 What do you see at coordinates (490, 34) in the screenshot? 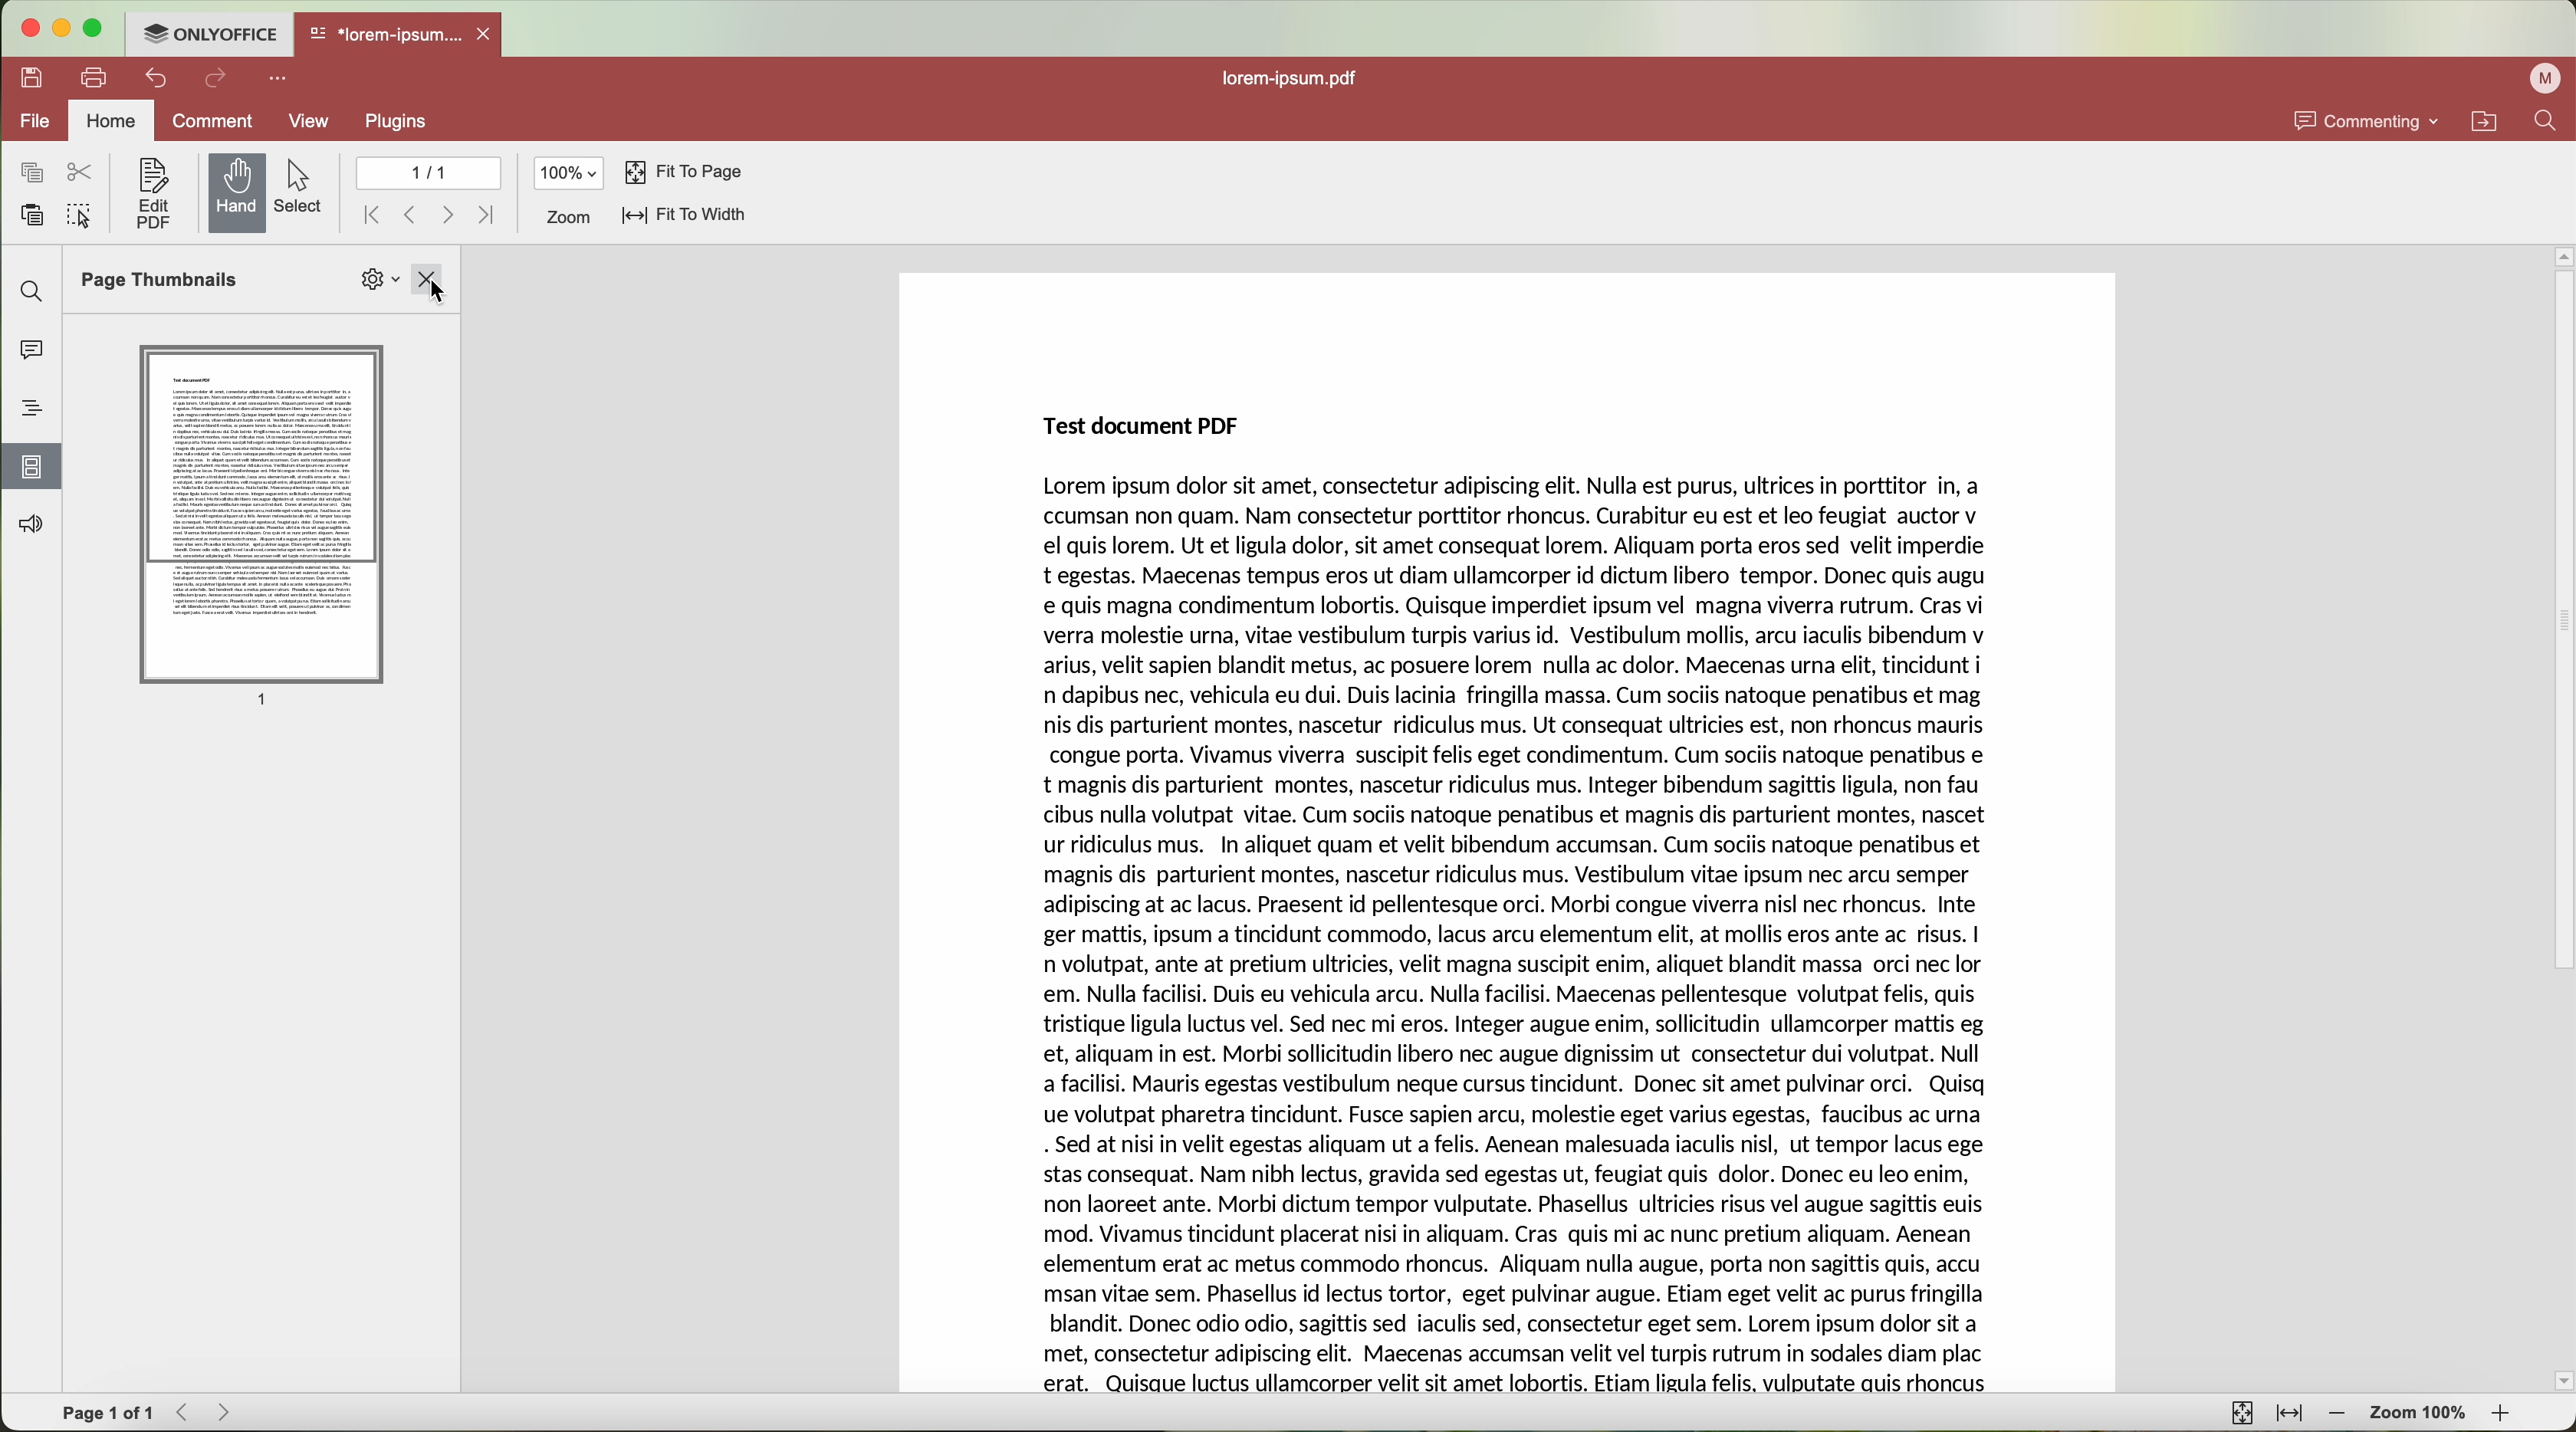
I see `close` at bounding box center [490, 34].